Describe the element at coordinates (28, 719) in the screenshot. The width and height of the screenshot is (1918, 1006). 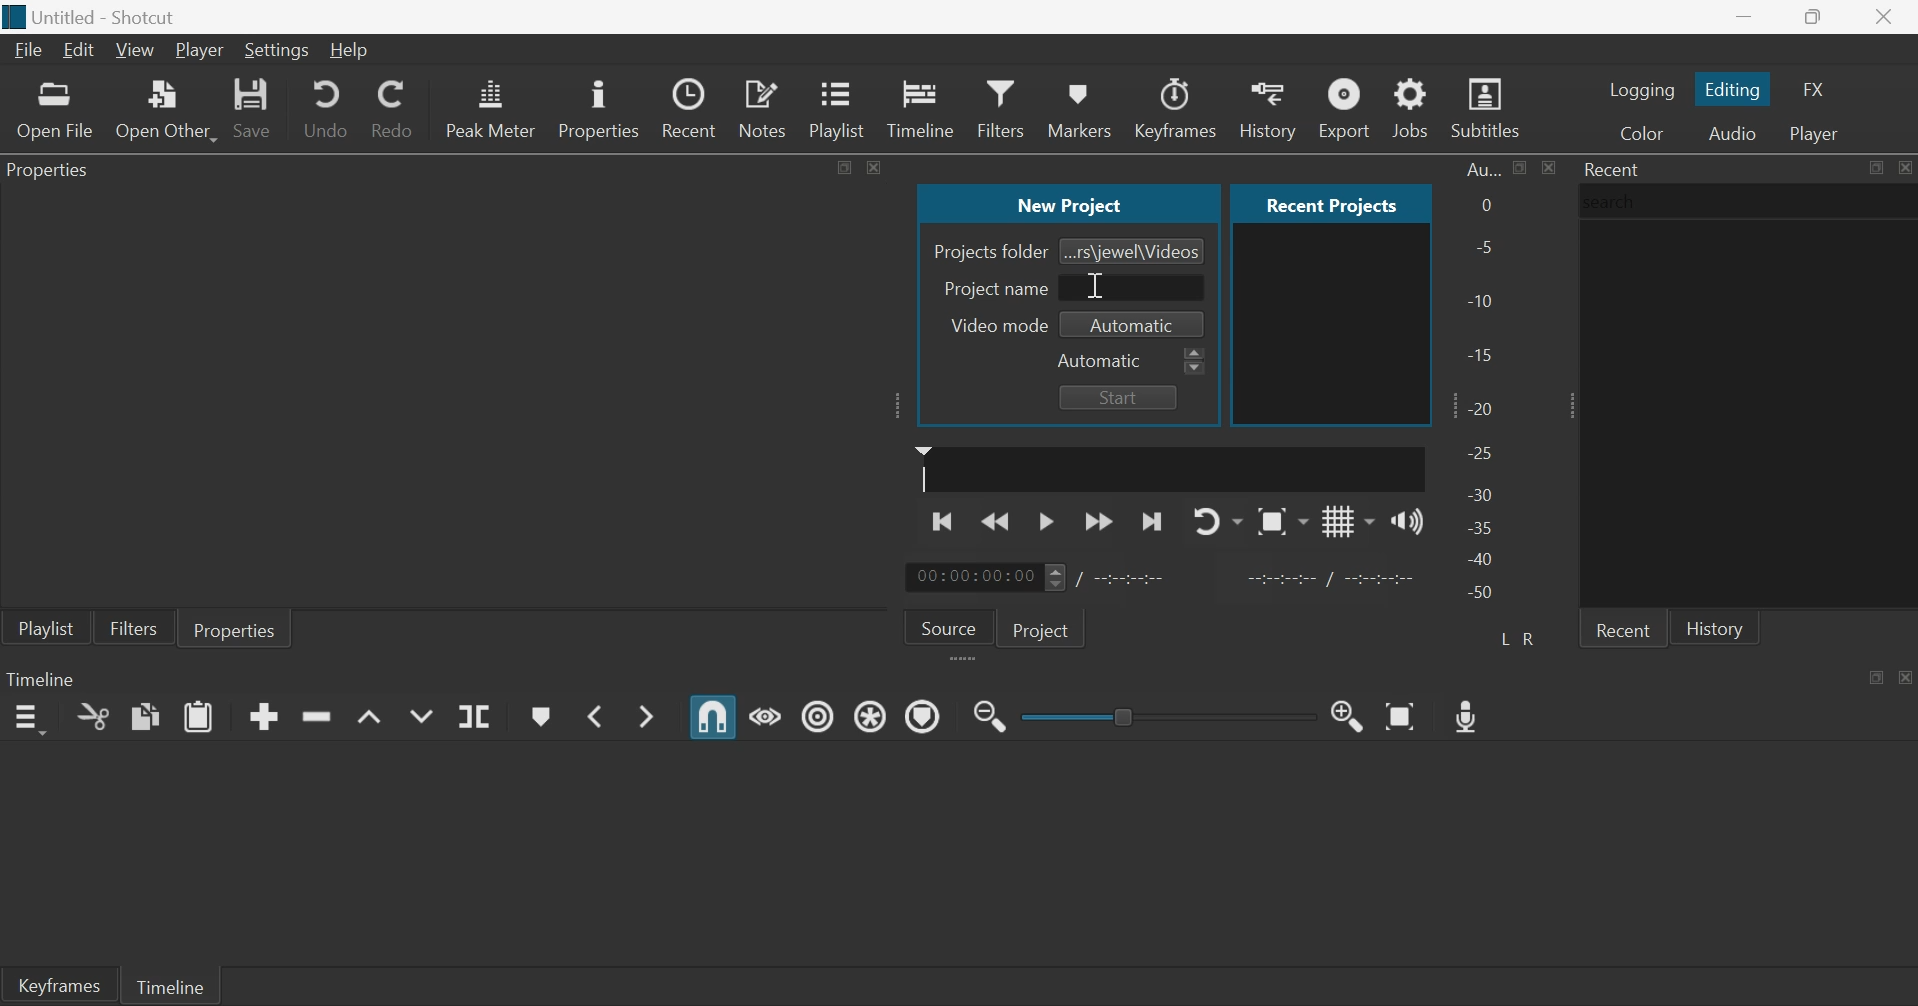
I see `Timeline menu` at that location.